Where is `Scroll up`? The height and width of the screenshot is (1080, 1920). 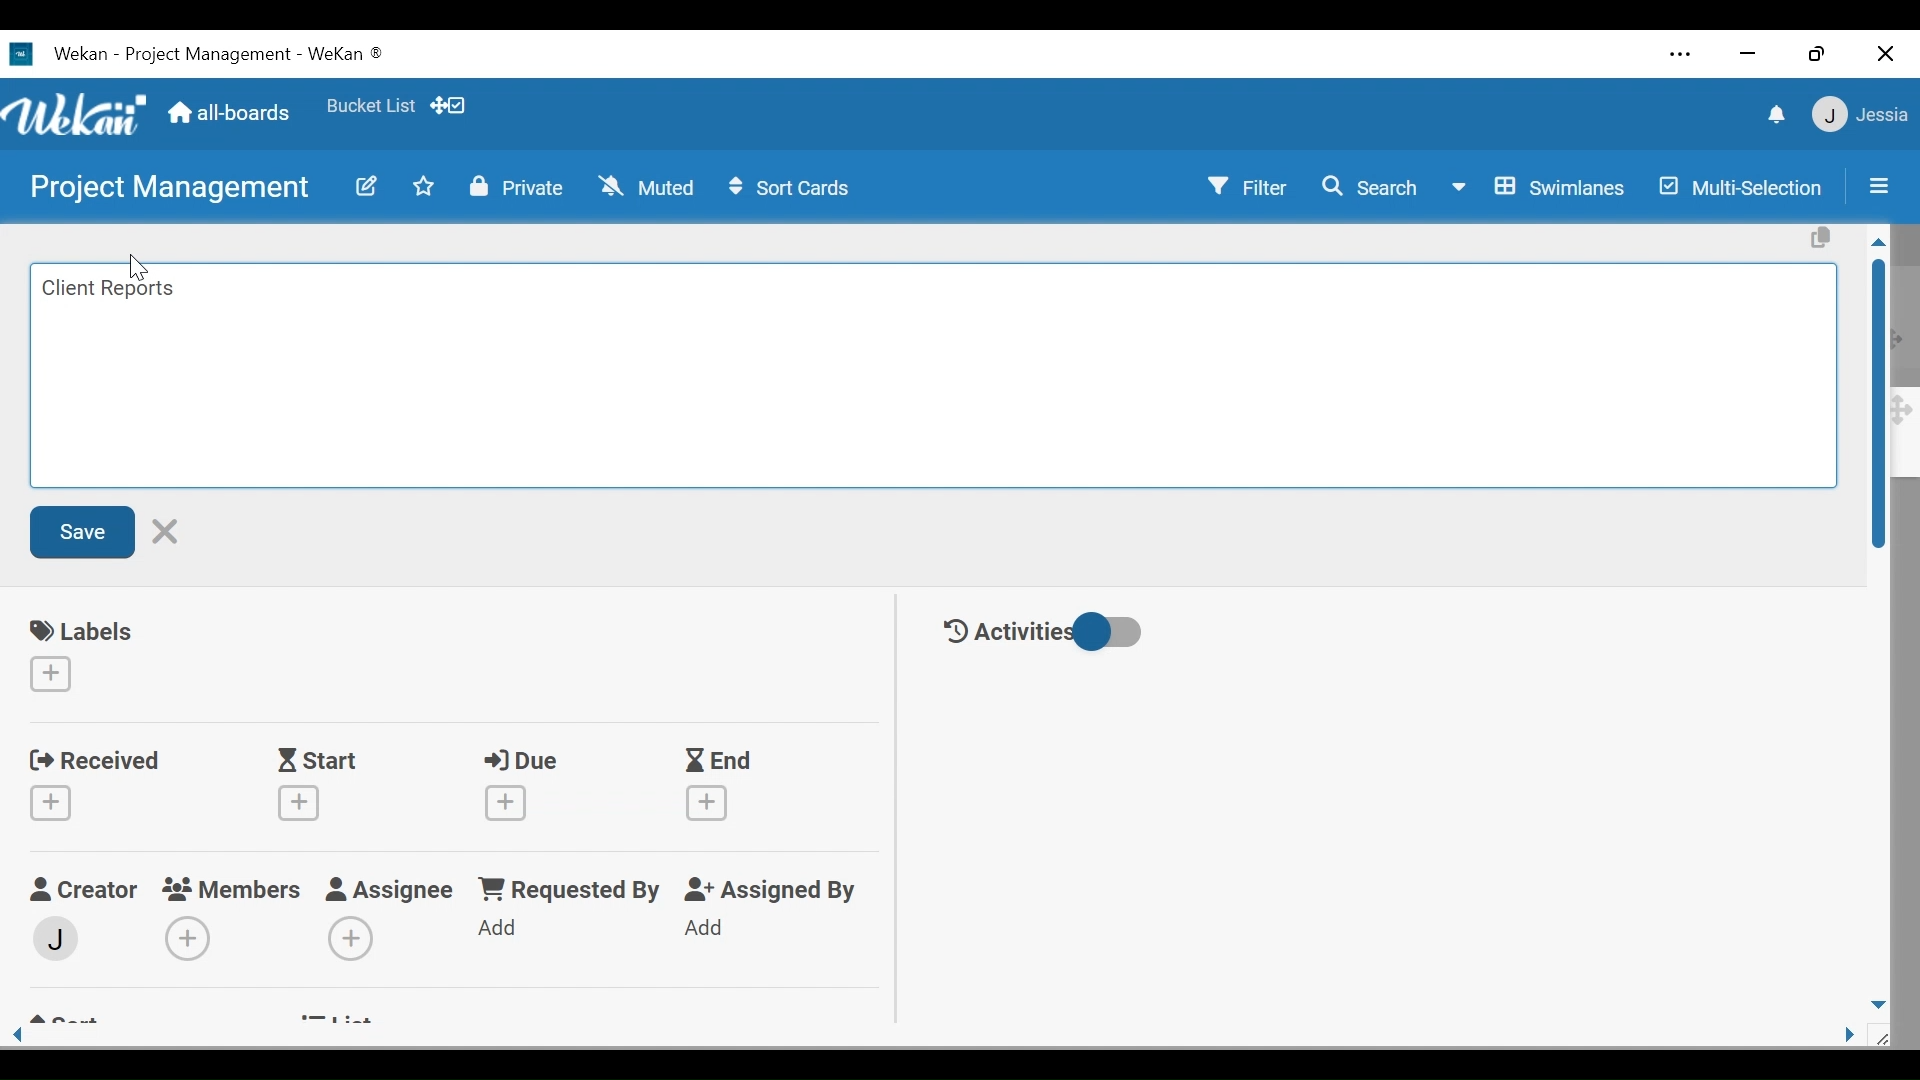
Scroll up is located at coordinates (1876, 242).